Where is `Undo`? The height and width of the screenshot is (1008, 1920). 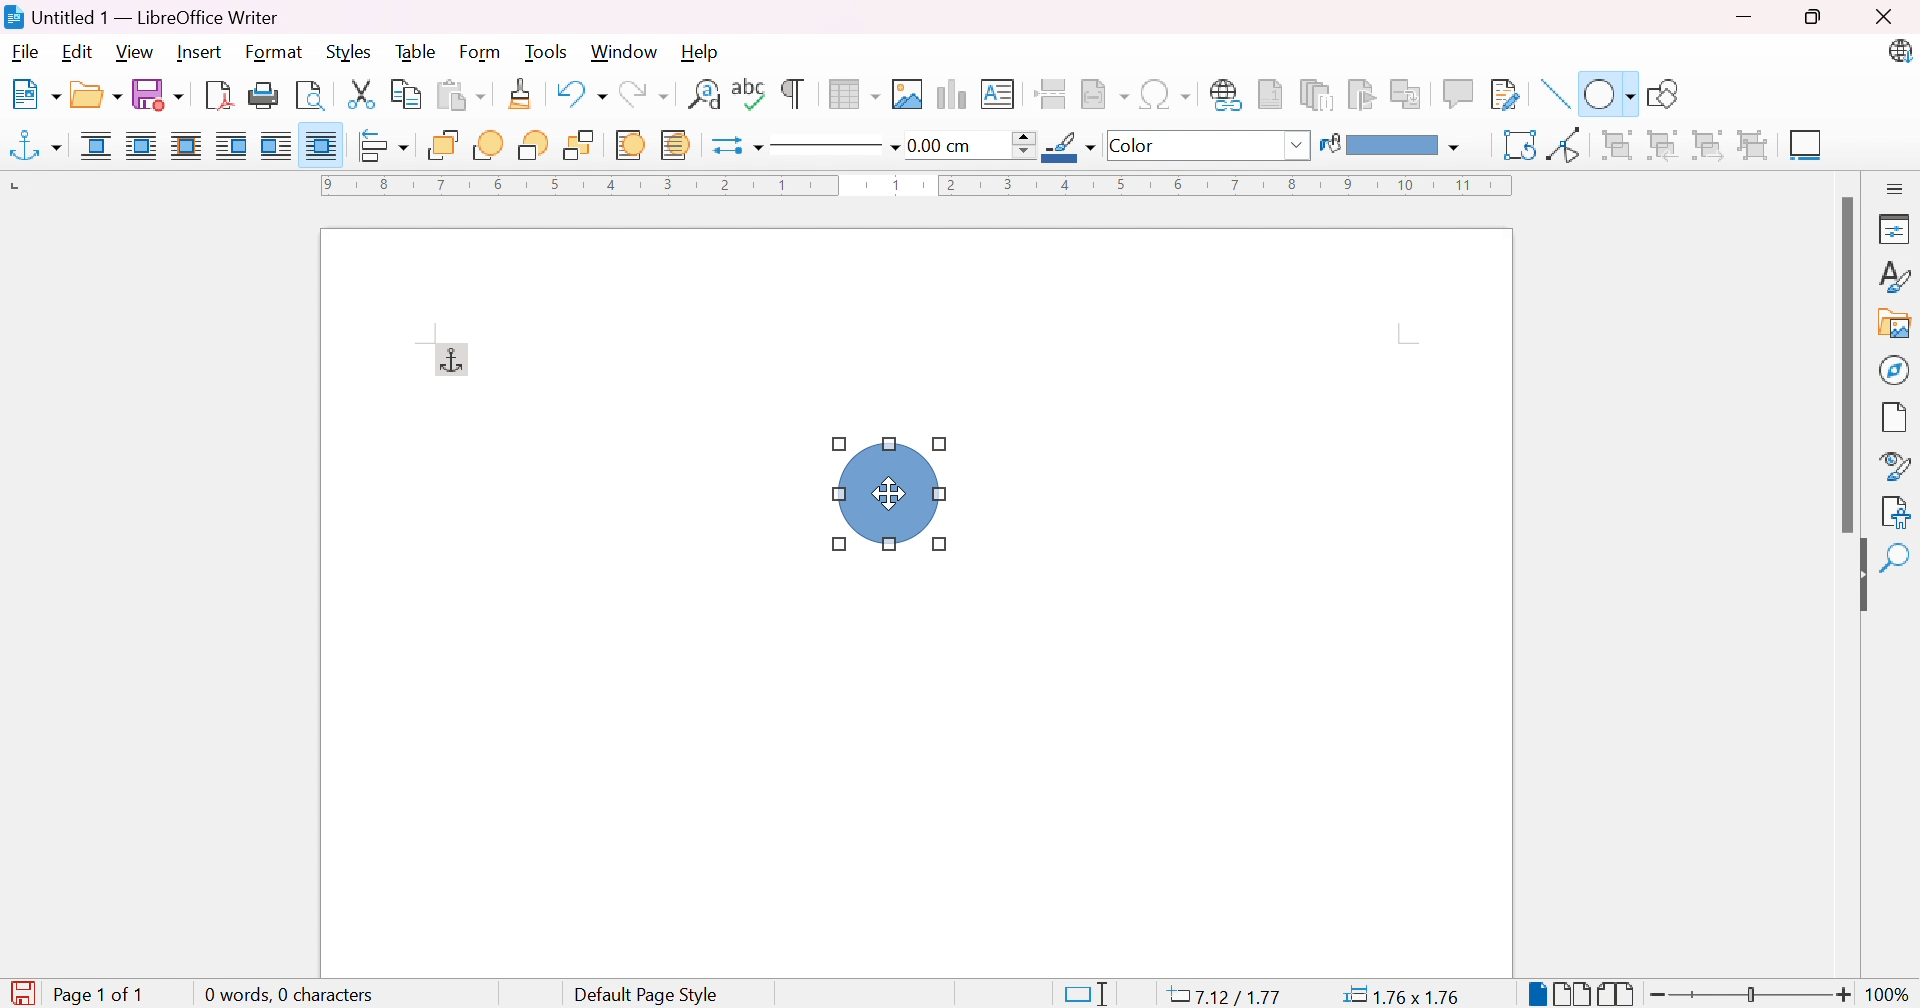
Undo is located at coordinates (579, 89).